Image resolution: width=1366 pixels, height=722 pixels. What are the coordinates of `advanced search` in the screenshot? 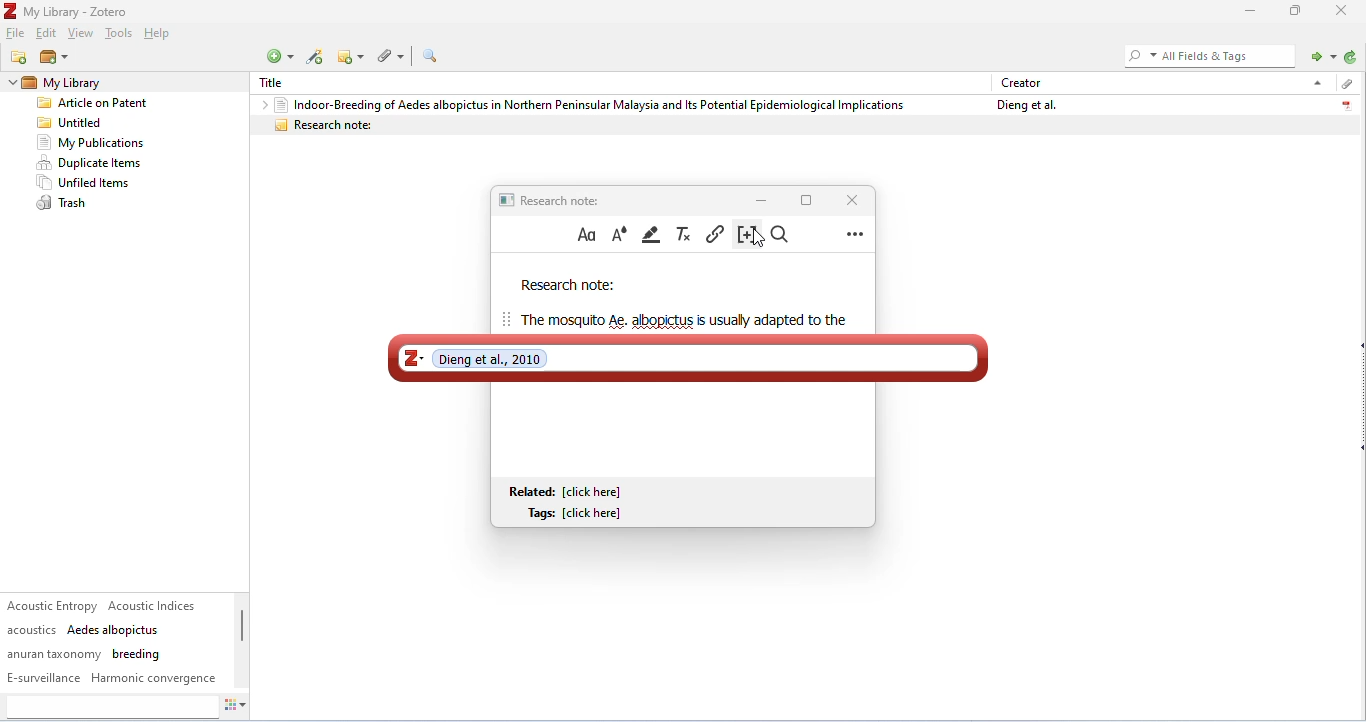 It's located at (430, 56).